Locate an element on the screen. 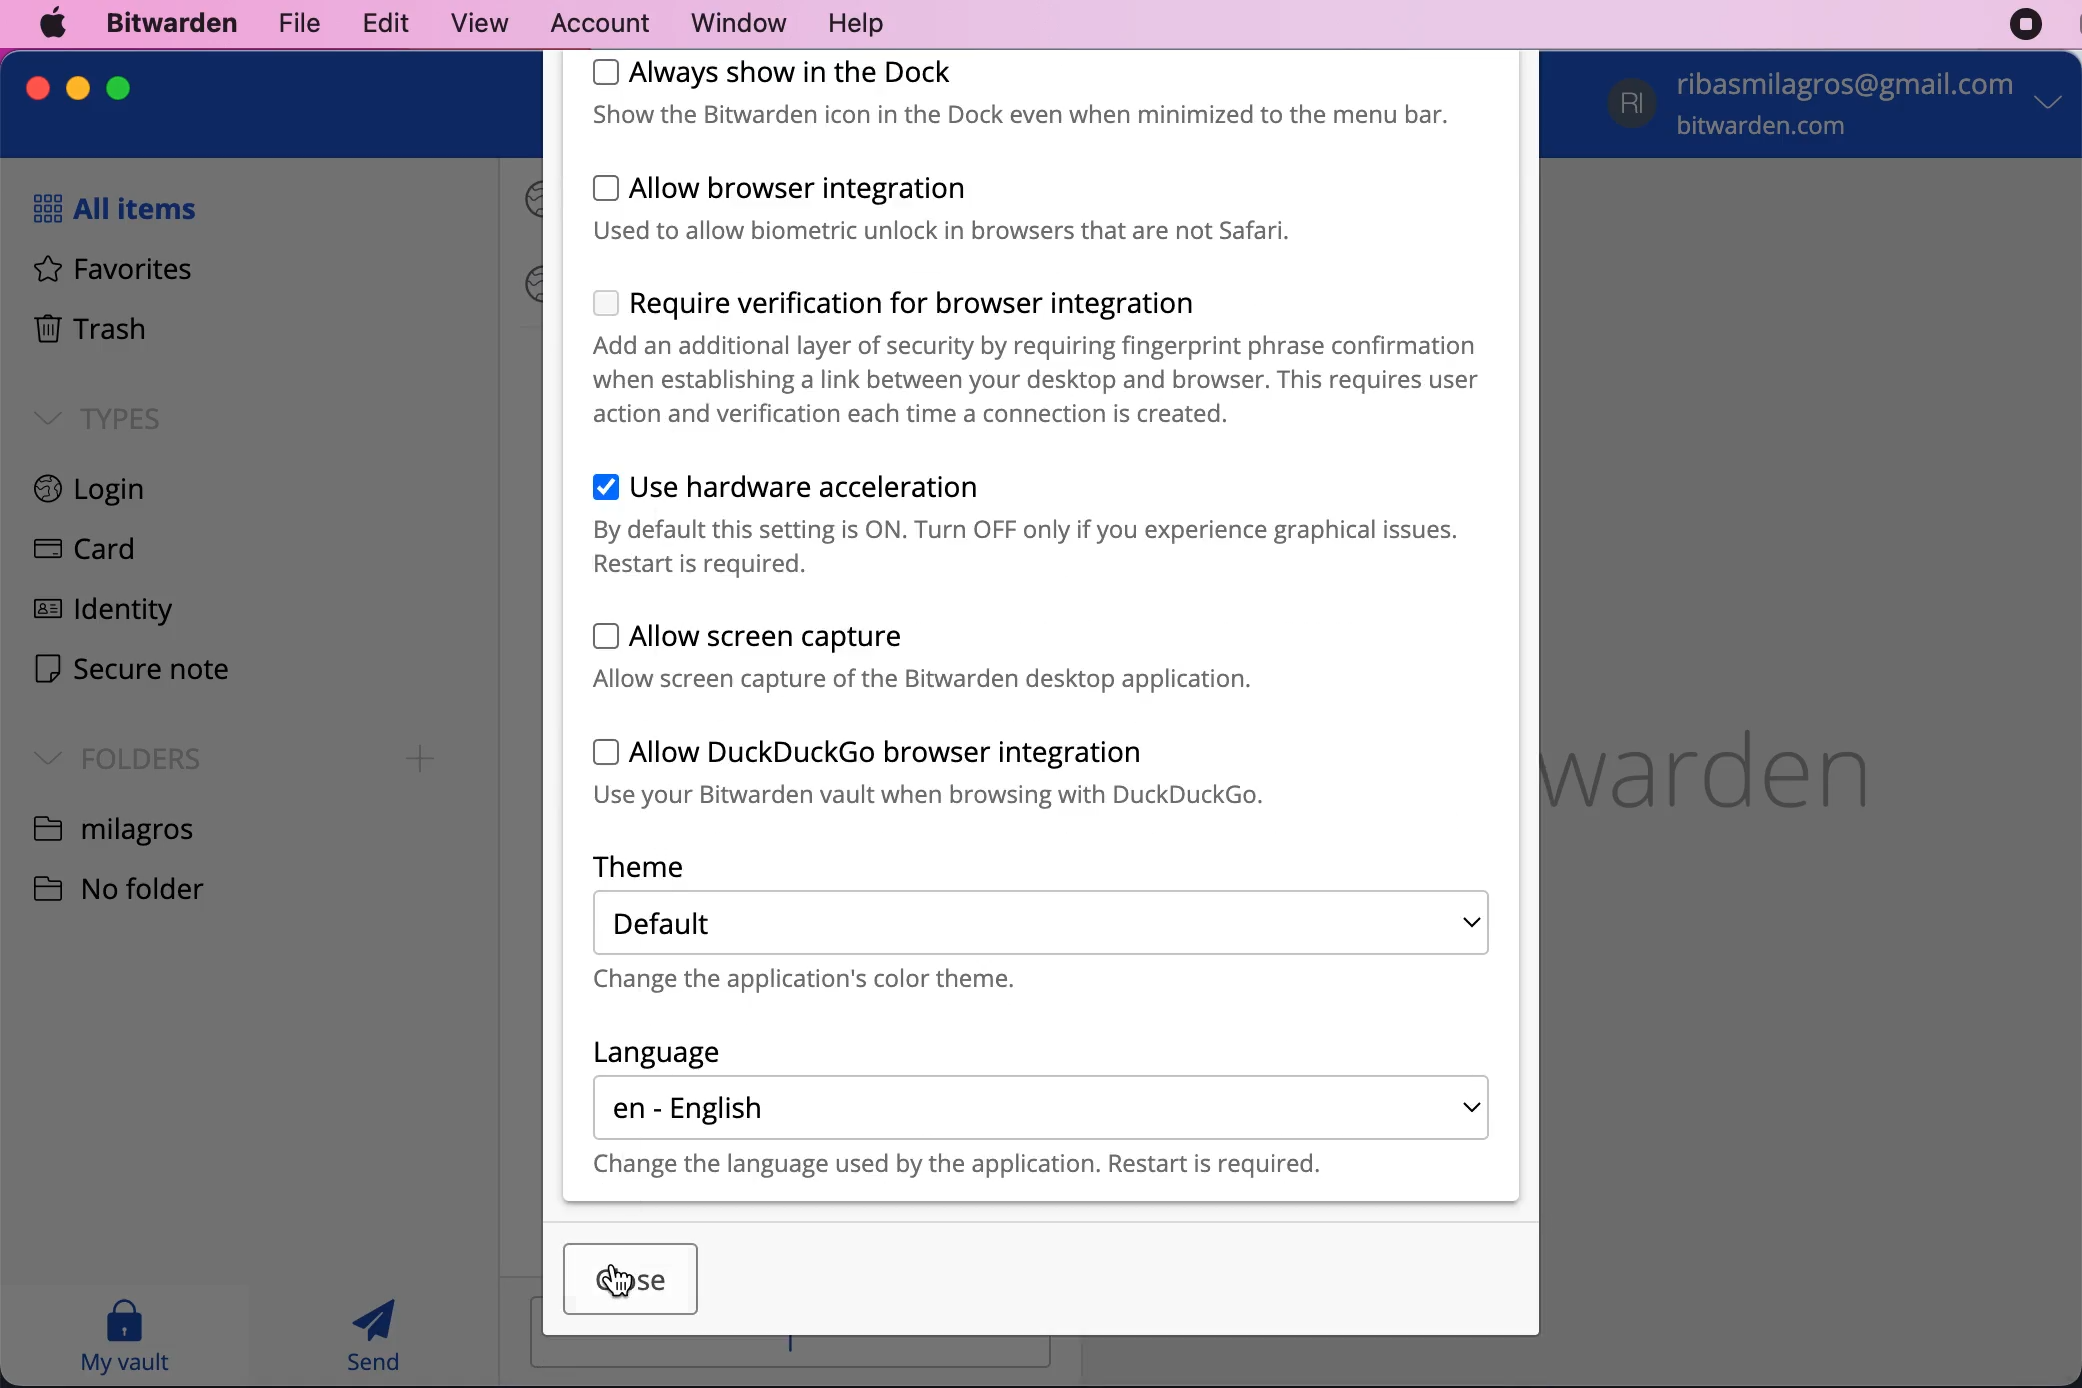 The width and height of the screenshot is (2082, 1388). allow screen capture is located at coordinates (937, 652).